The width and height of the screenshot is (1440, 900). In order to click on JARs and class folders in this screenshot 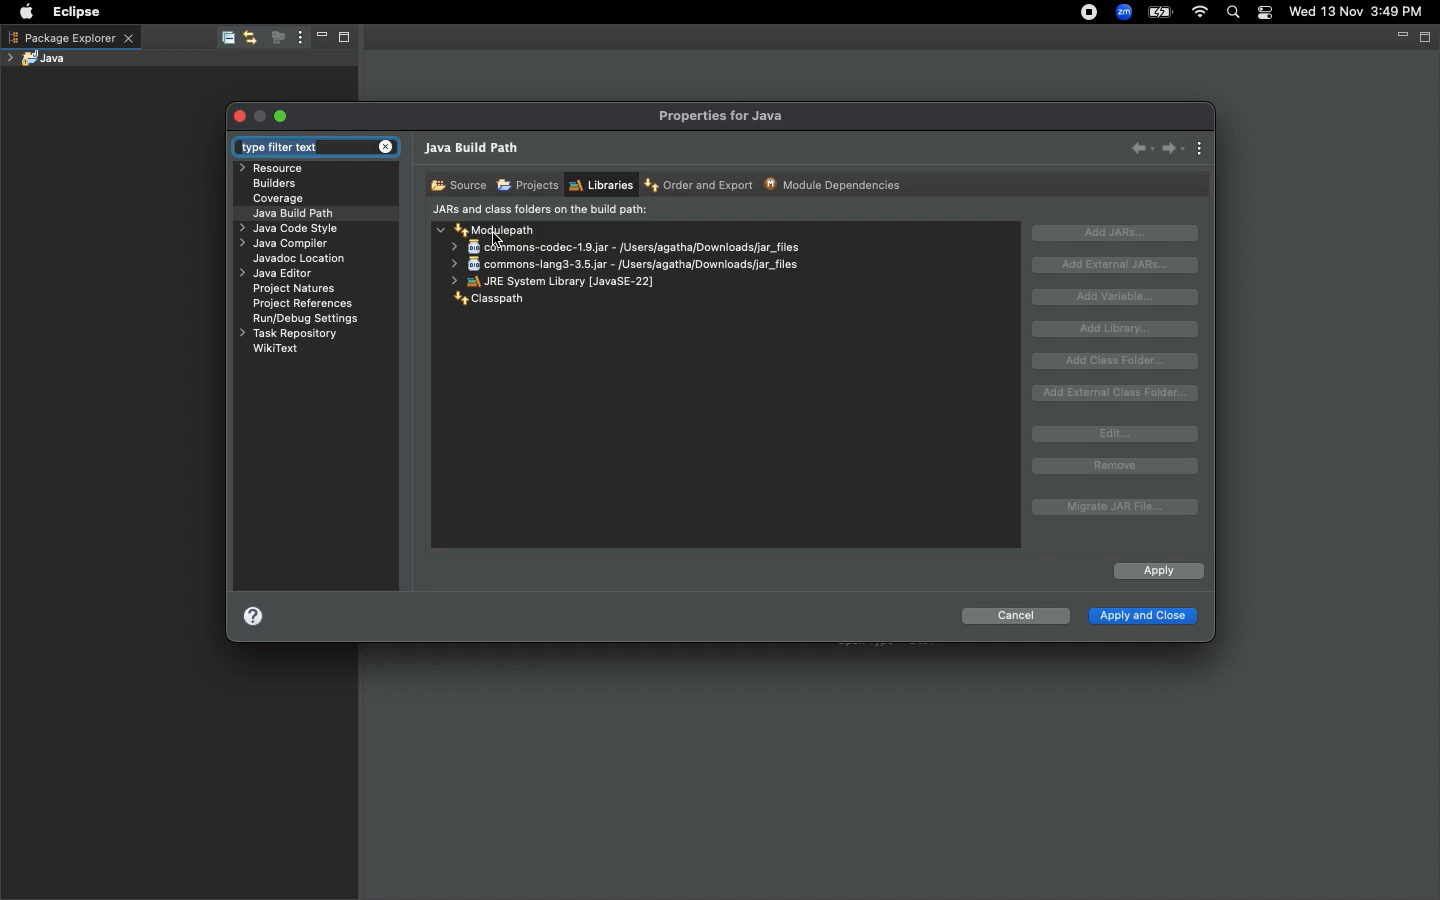, I will do `click(540, 211)`.